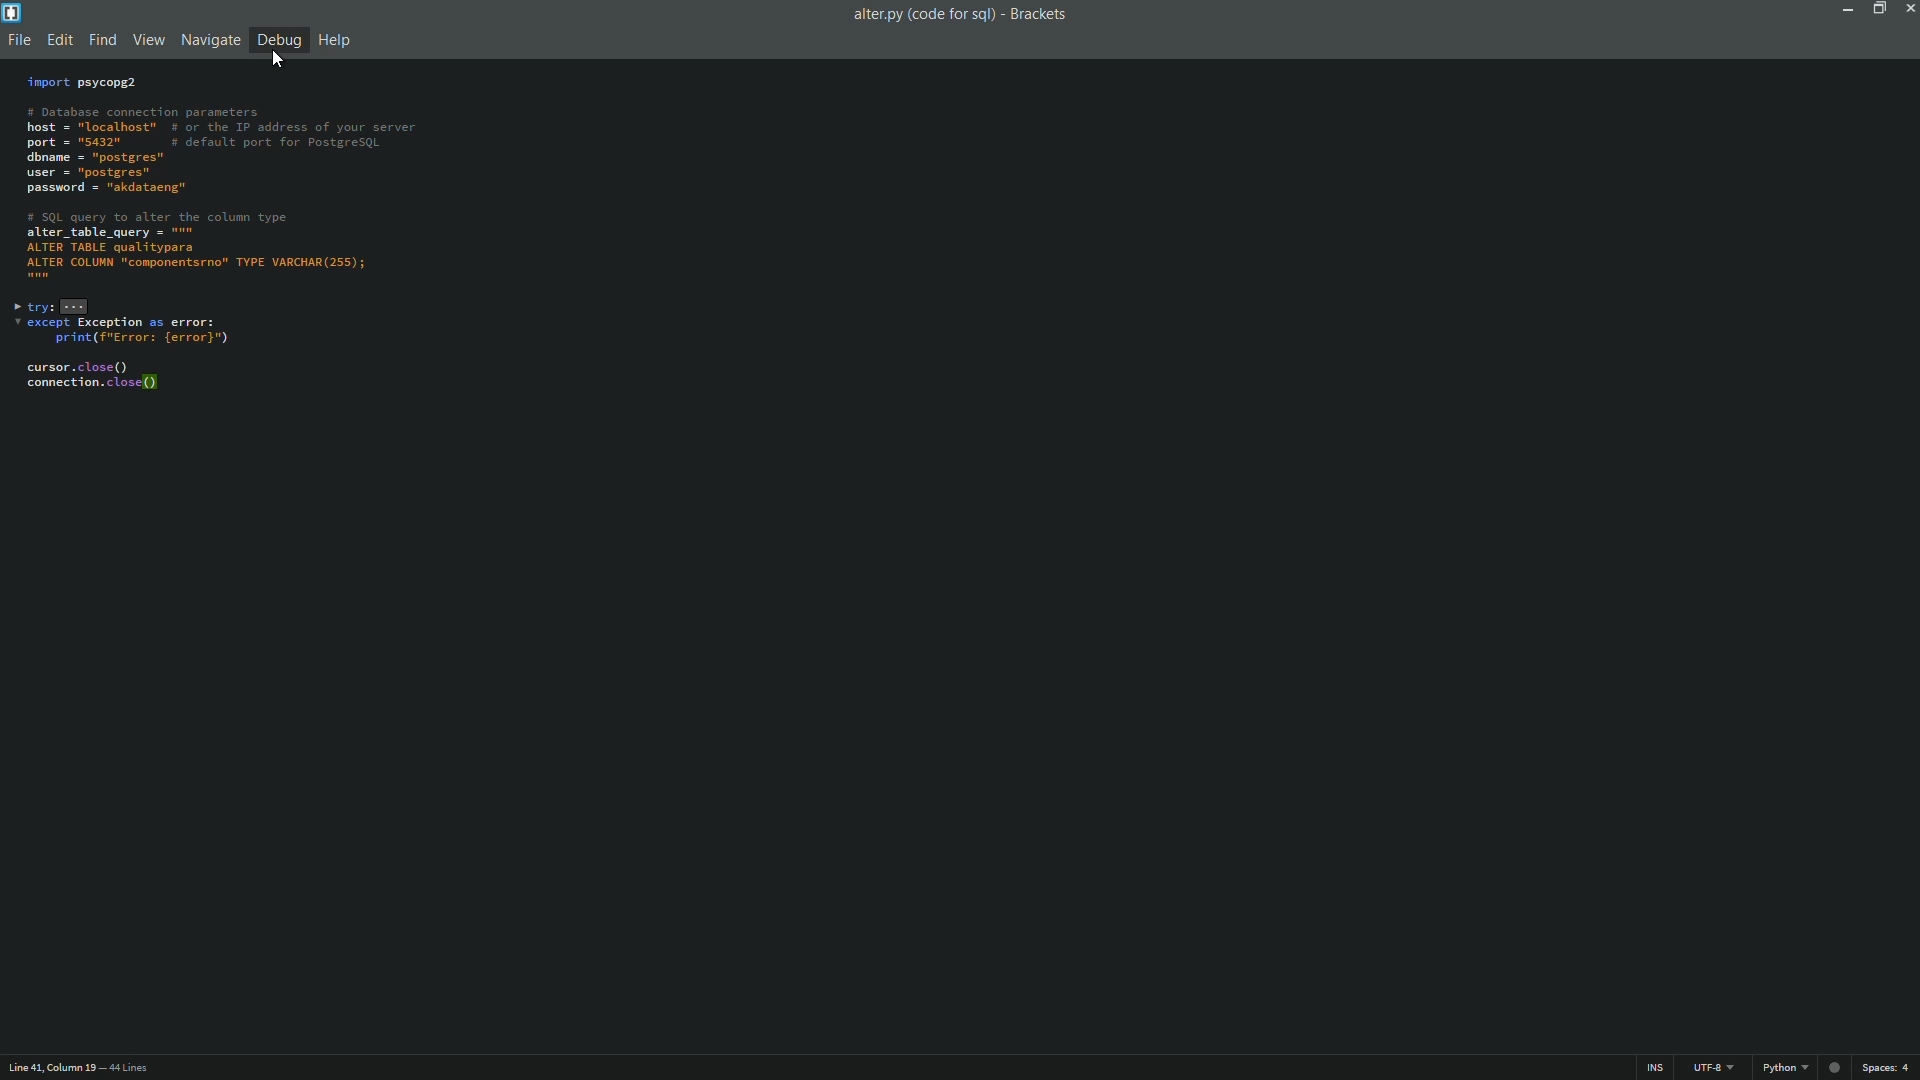  I want to click on INS, so click(1657, 1069).